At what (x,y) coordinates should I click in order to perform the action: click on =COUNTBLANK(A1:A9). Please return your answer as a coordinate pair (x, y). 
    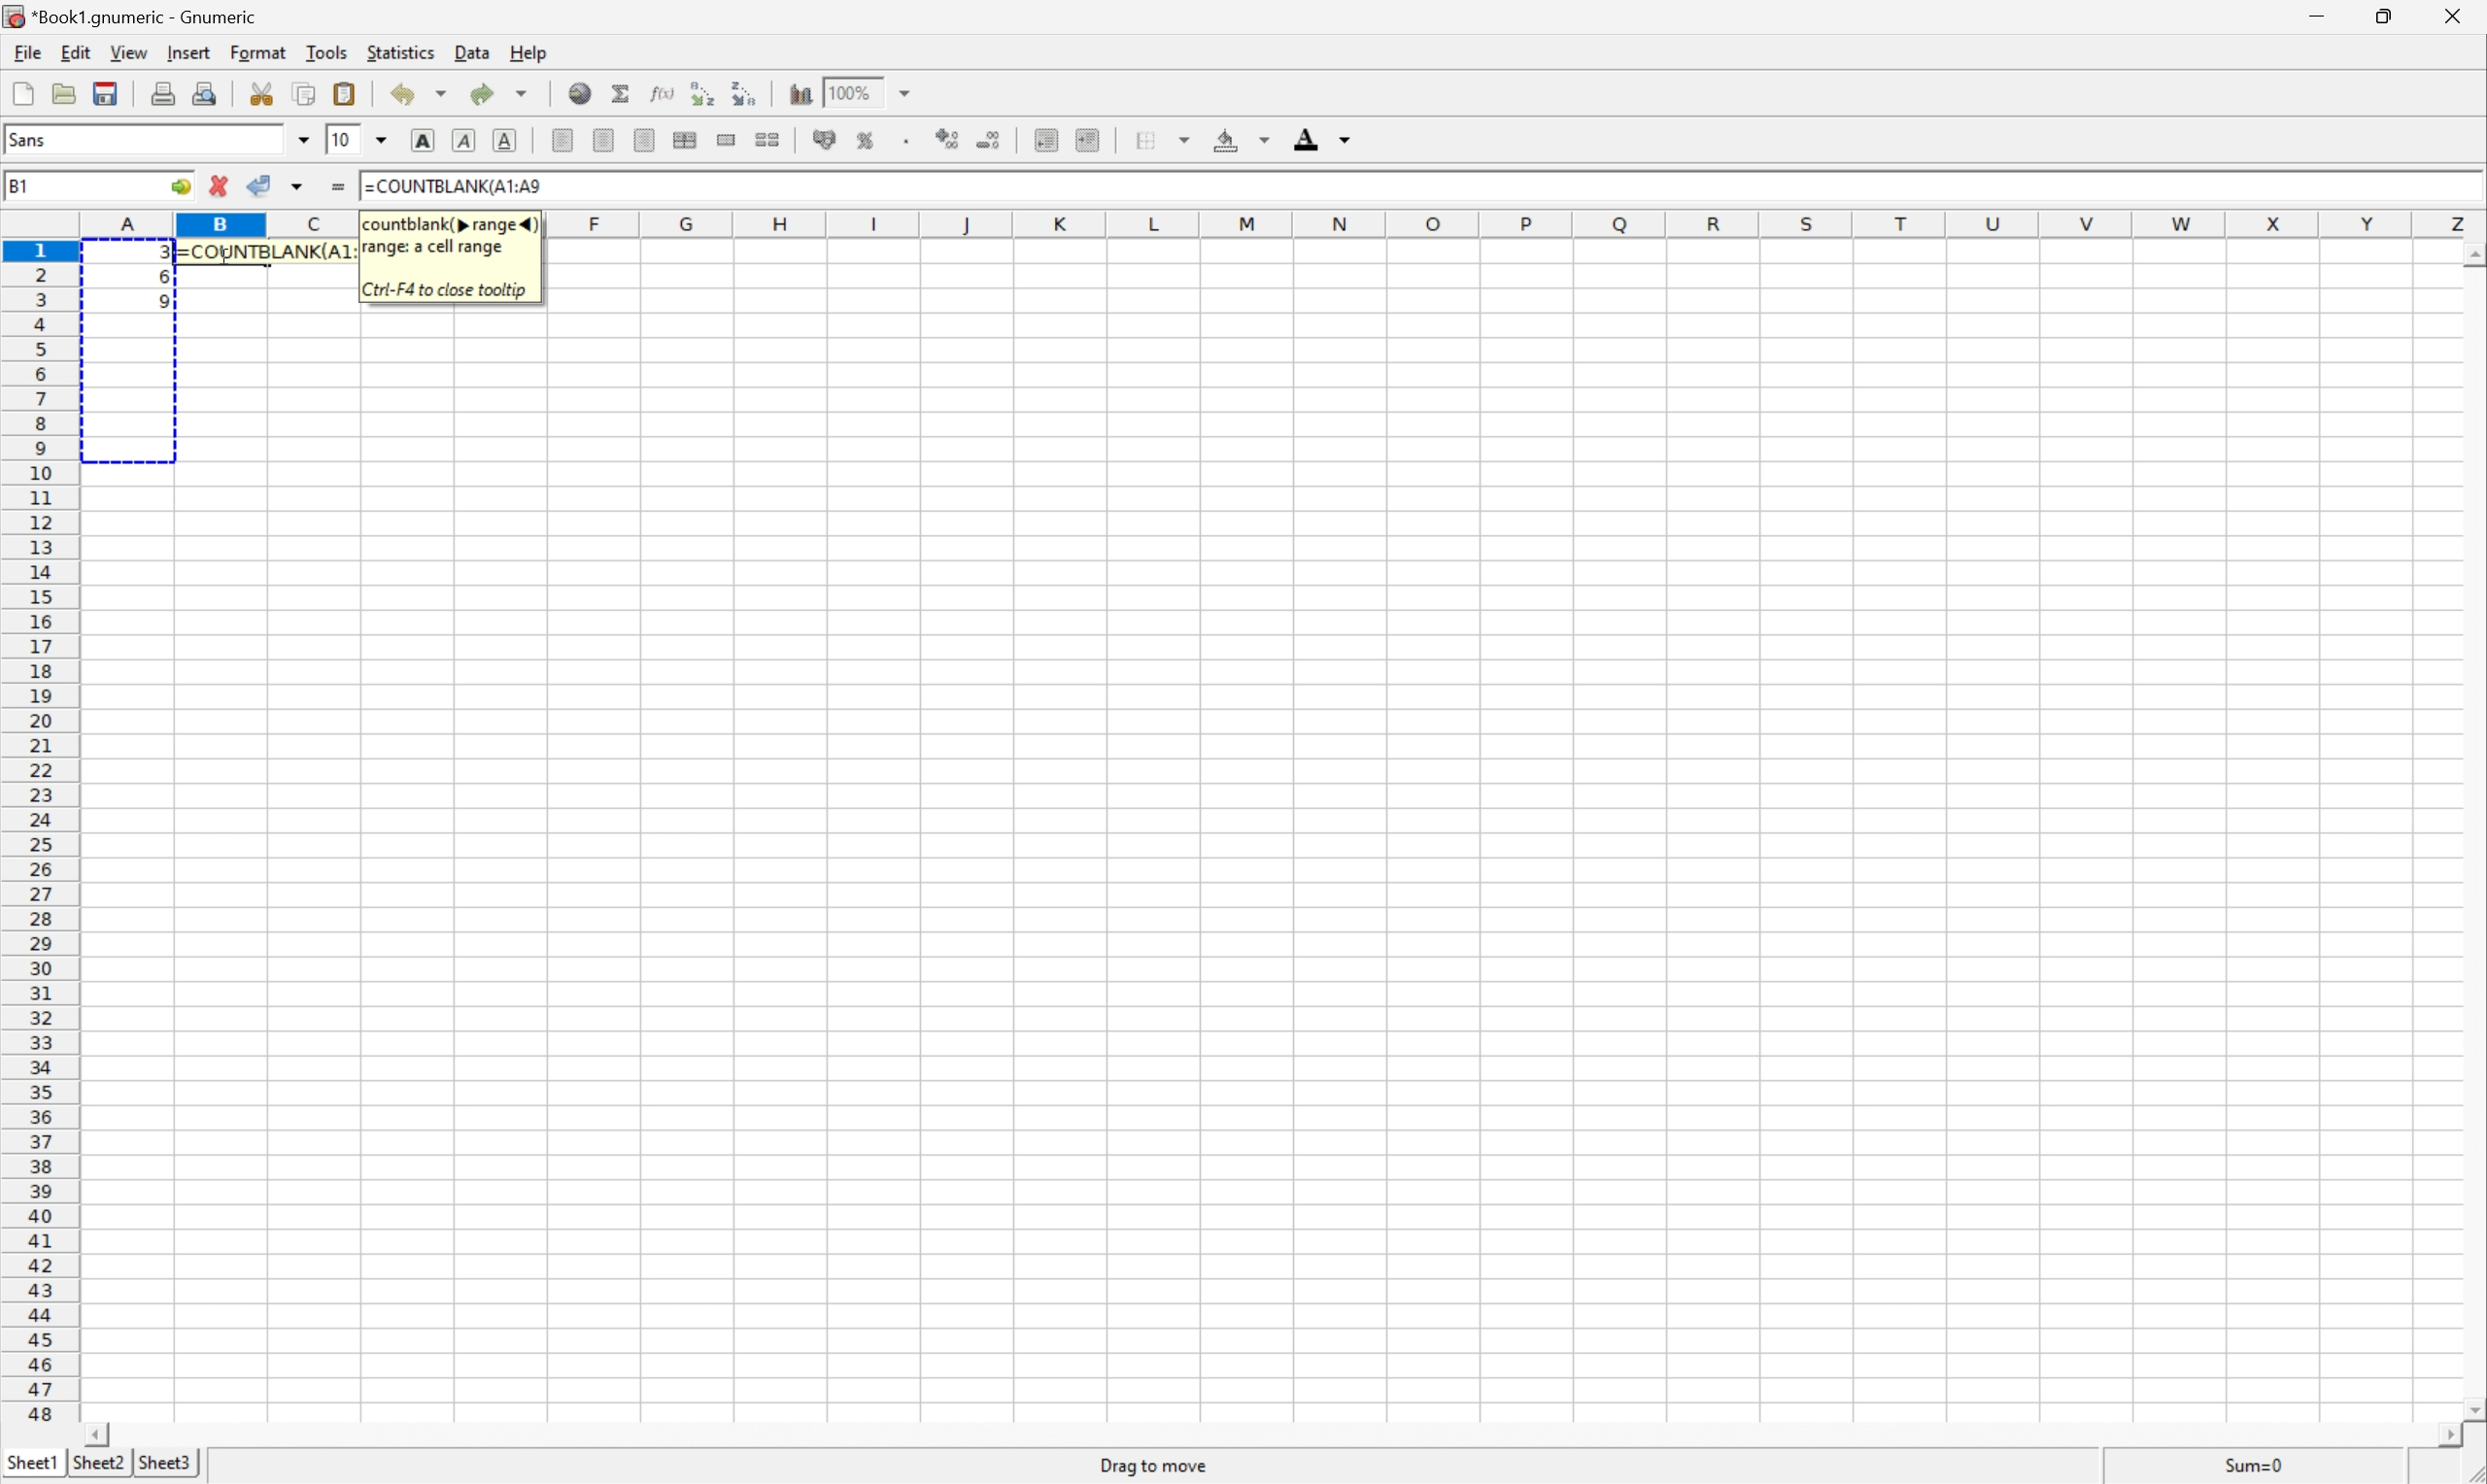
    Looking at the image, I should click on (456, 183).